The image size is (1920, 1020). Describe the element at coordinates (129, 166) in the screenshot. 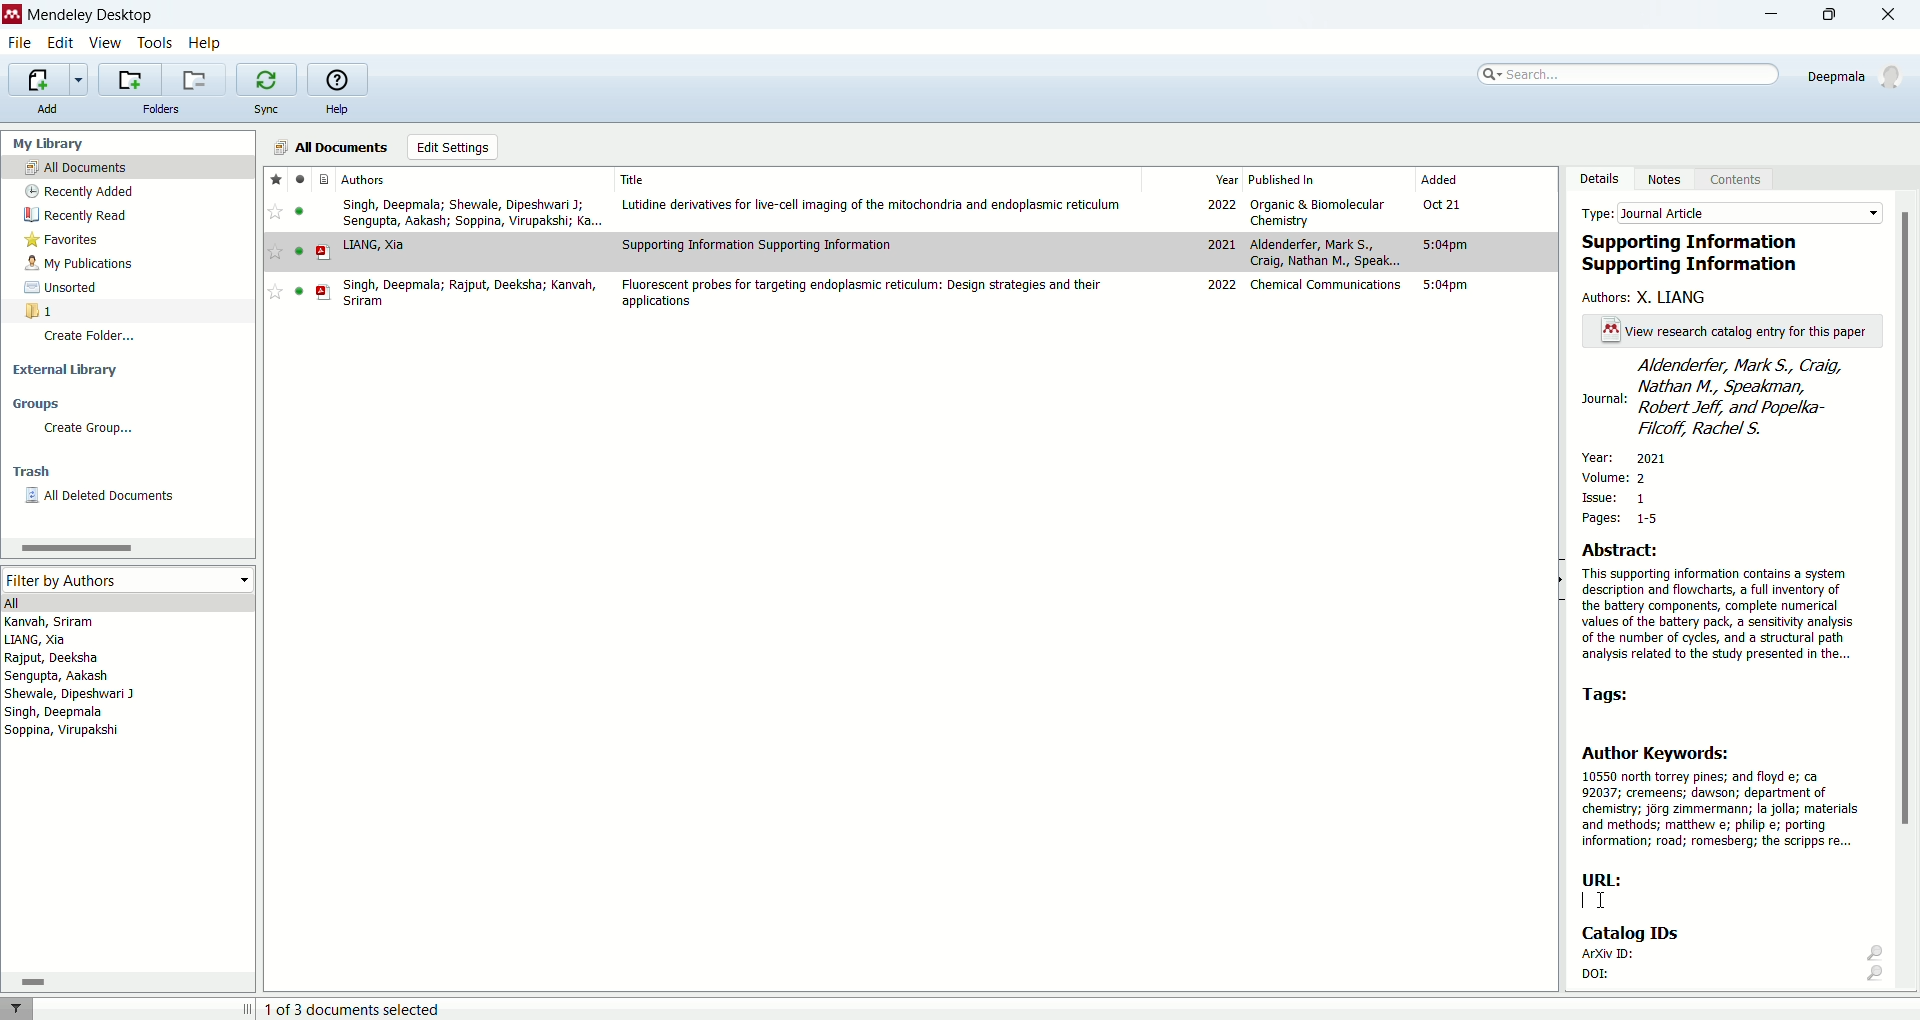

I see `all documents` at that location.